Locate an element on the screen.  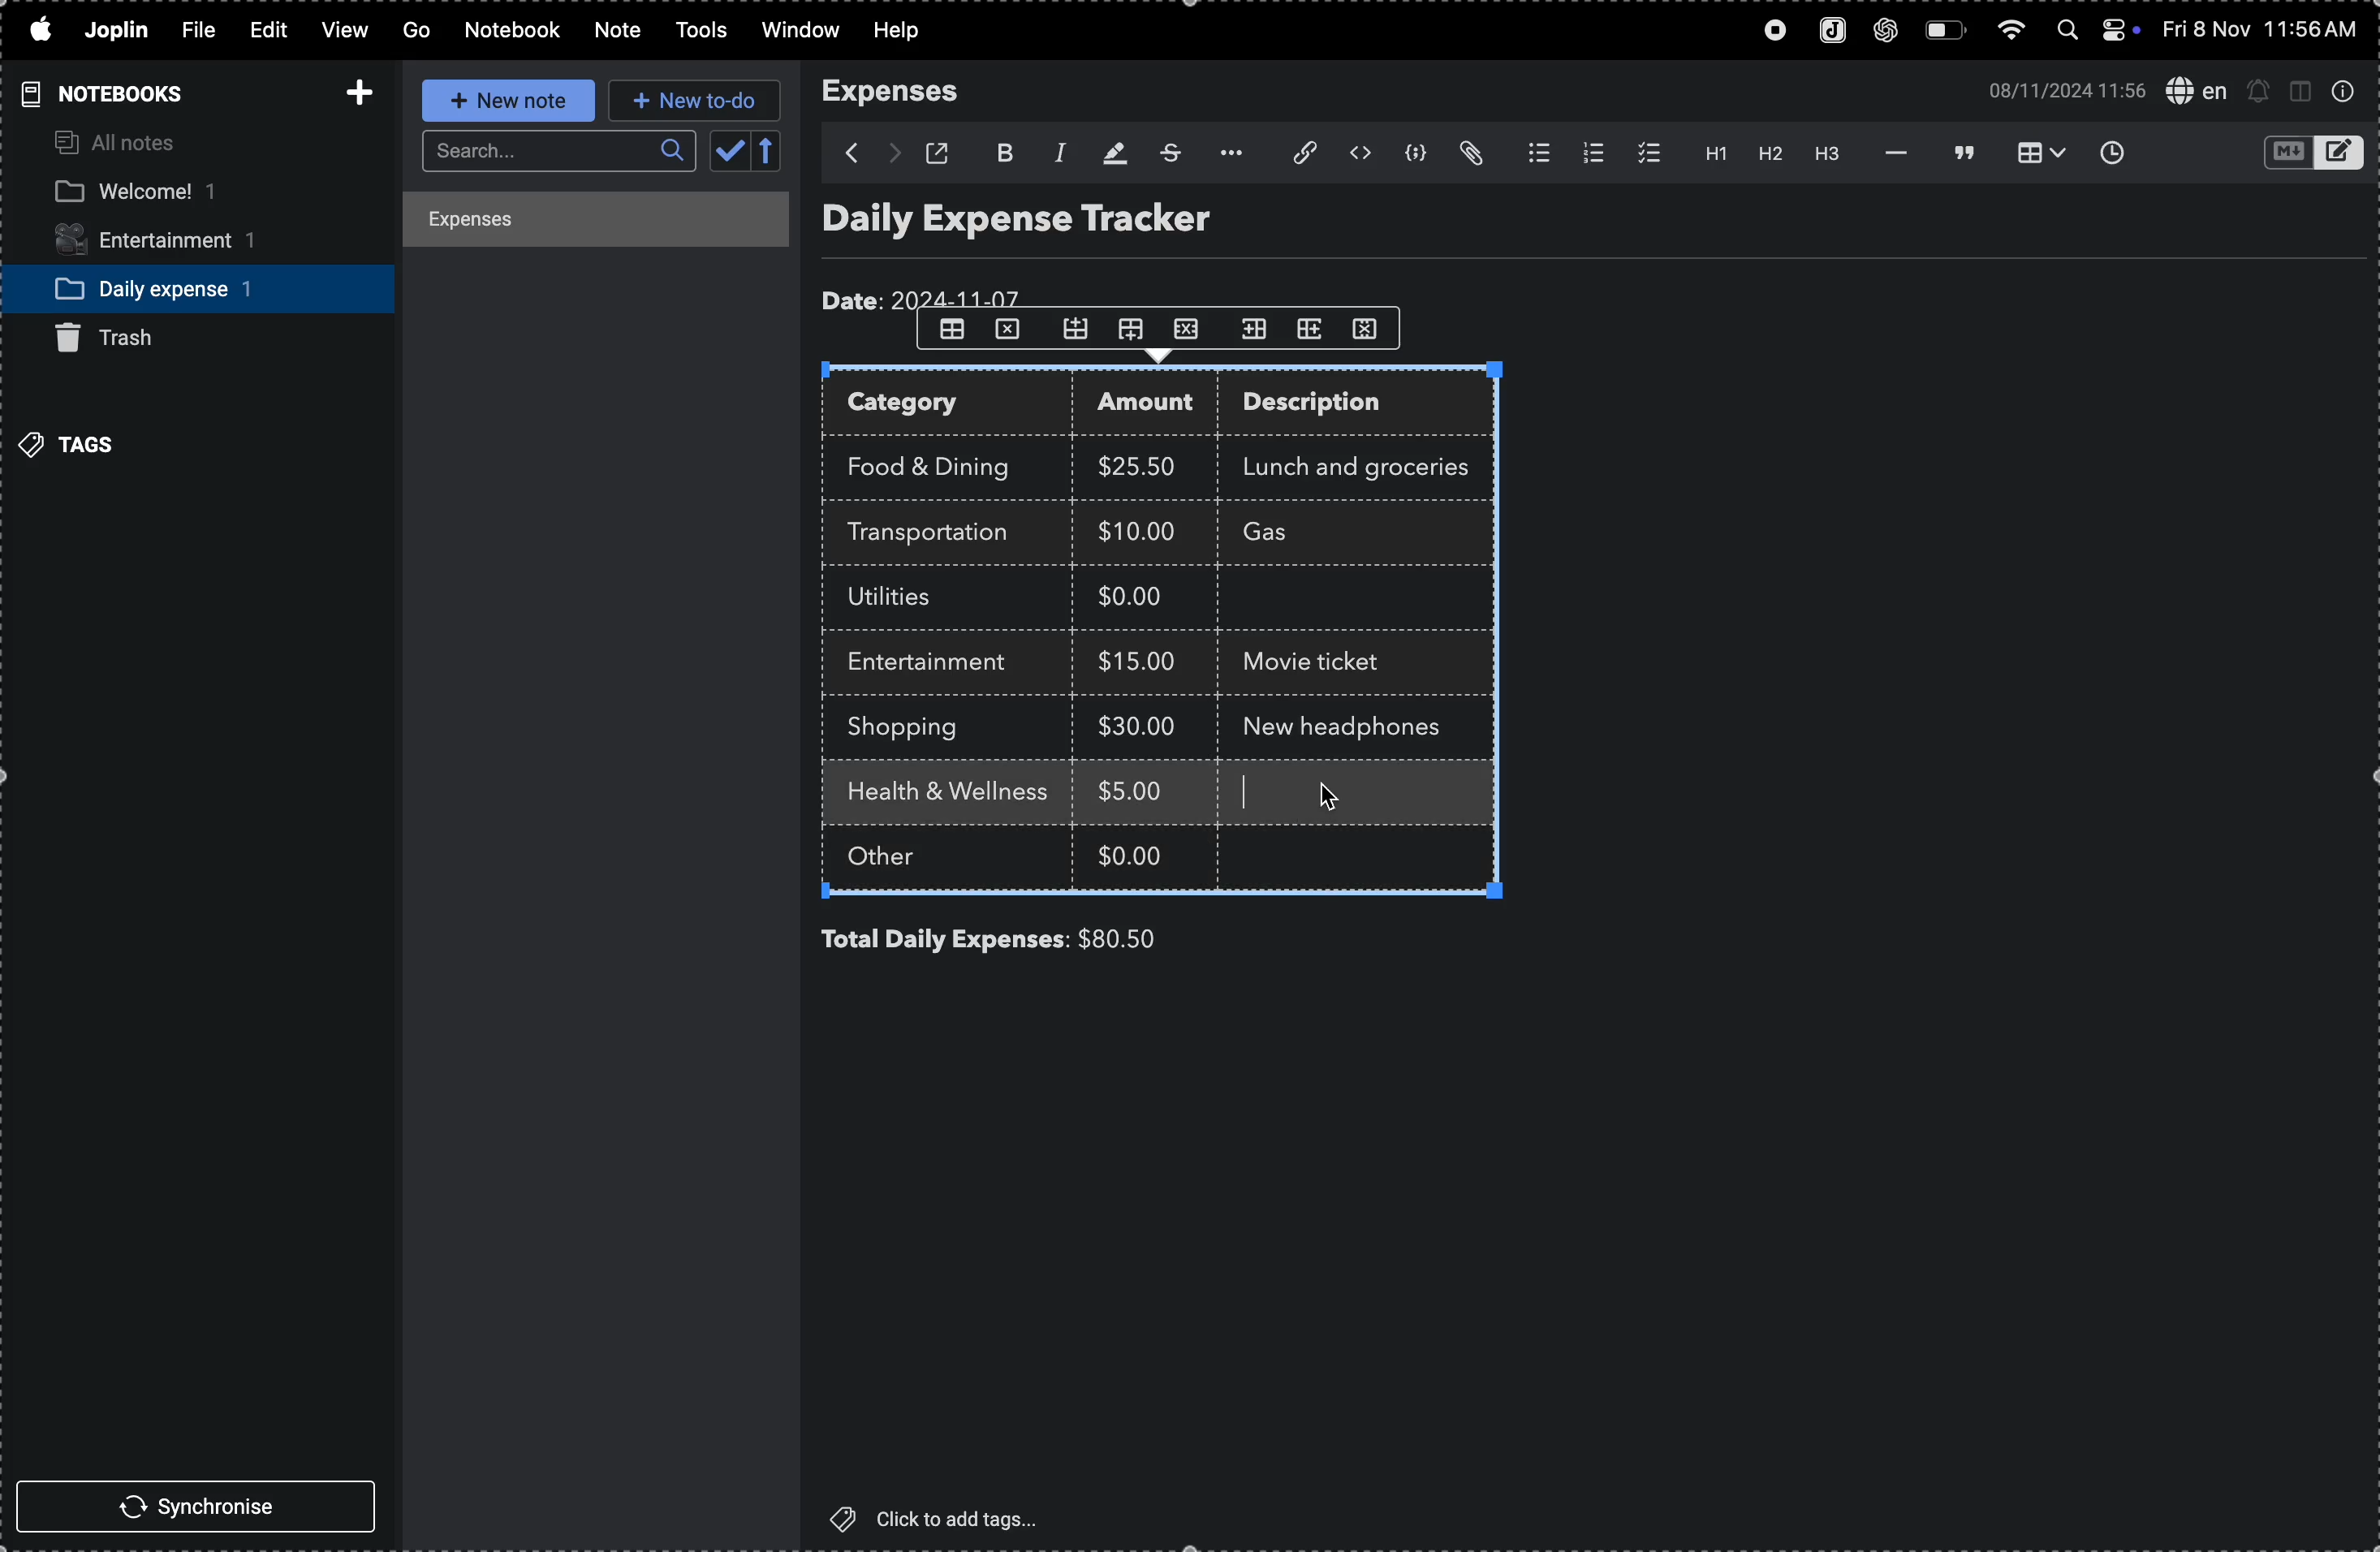
highlight is located at coordinates (1110, 151).